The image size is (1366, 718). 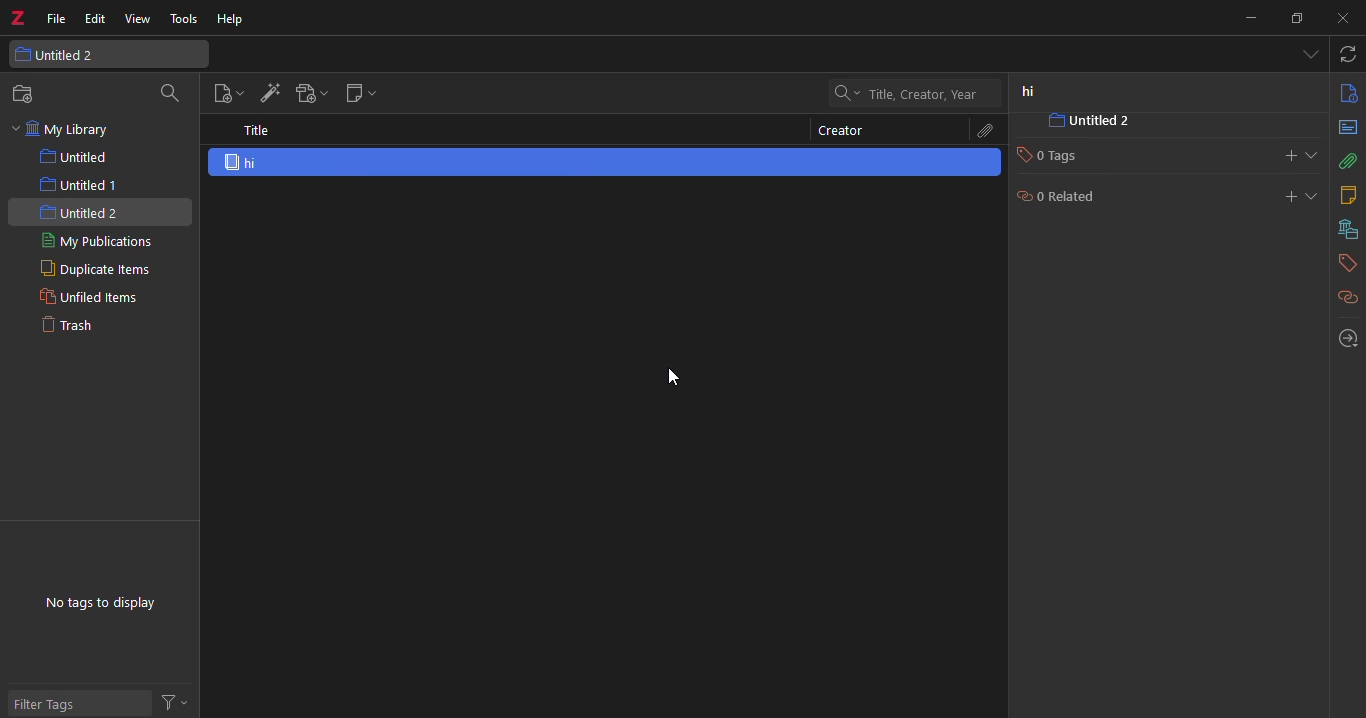 I want to click on untitled, so click(x=81, y=157).